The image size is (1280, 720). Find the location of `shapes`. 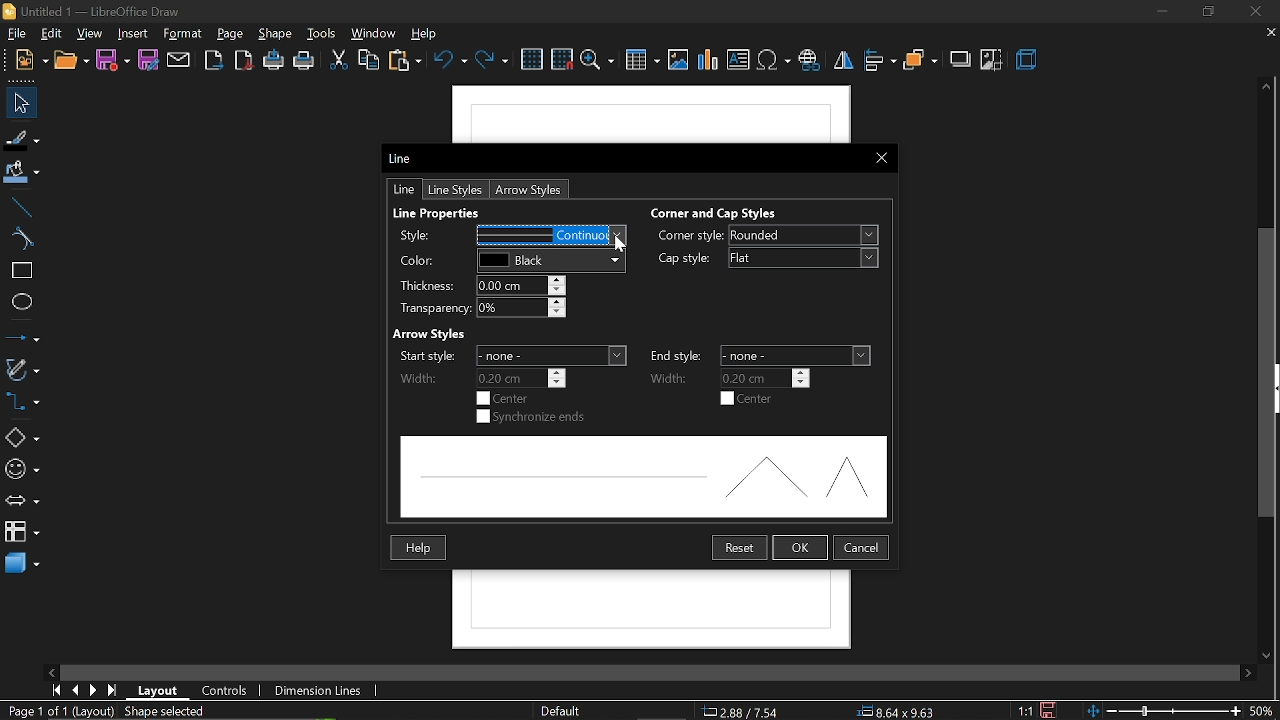

shapes is located at coordinates (21, 436).